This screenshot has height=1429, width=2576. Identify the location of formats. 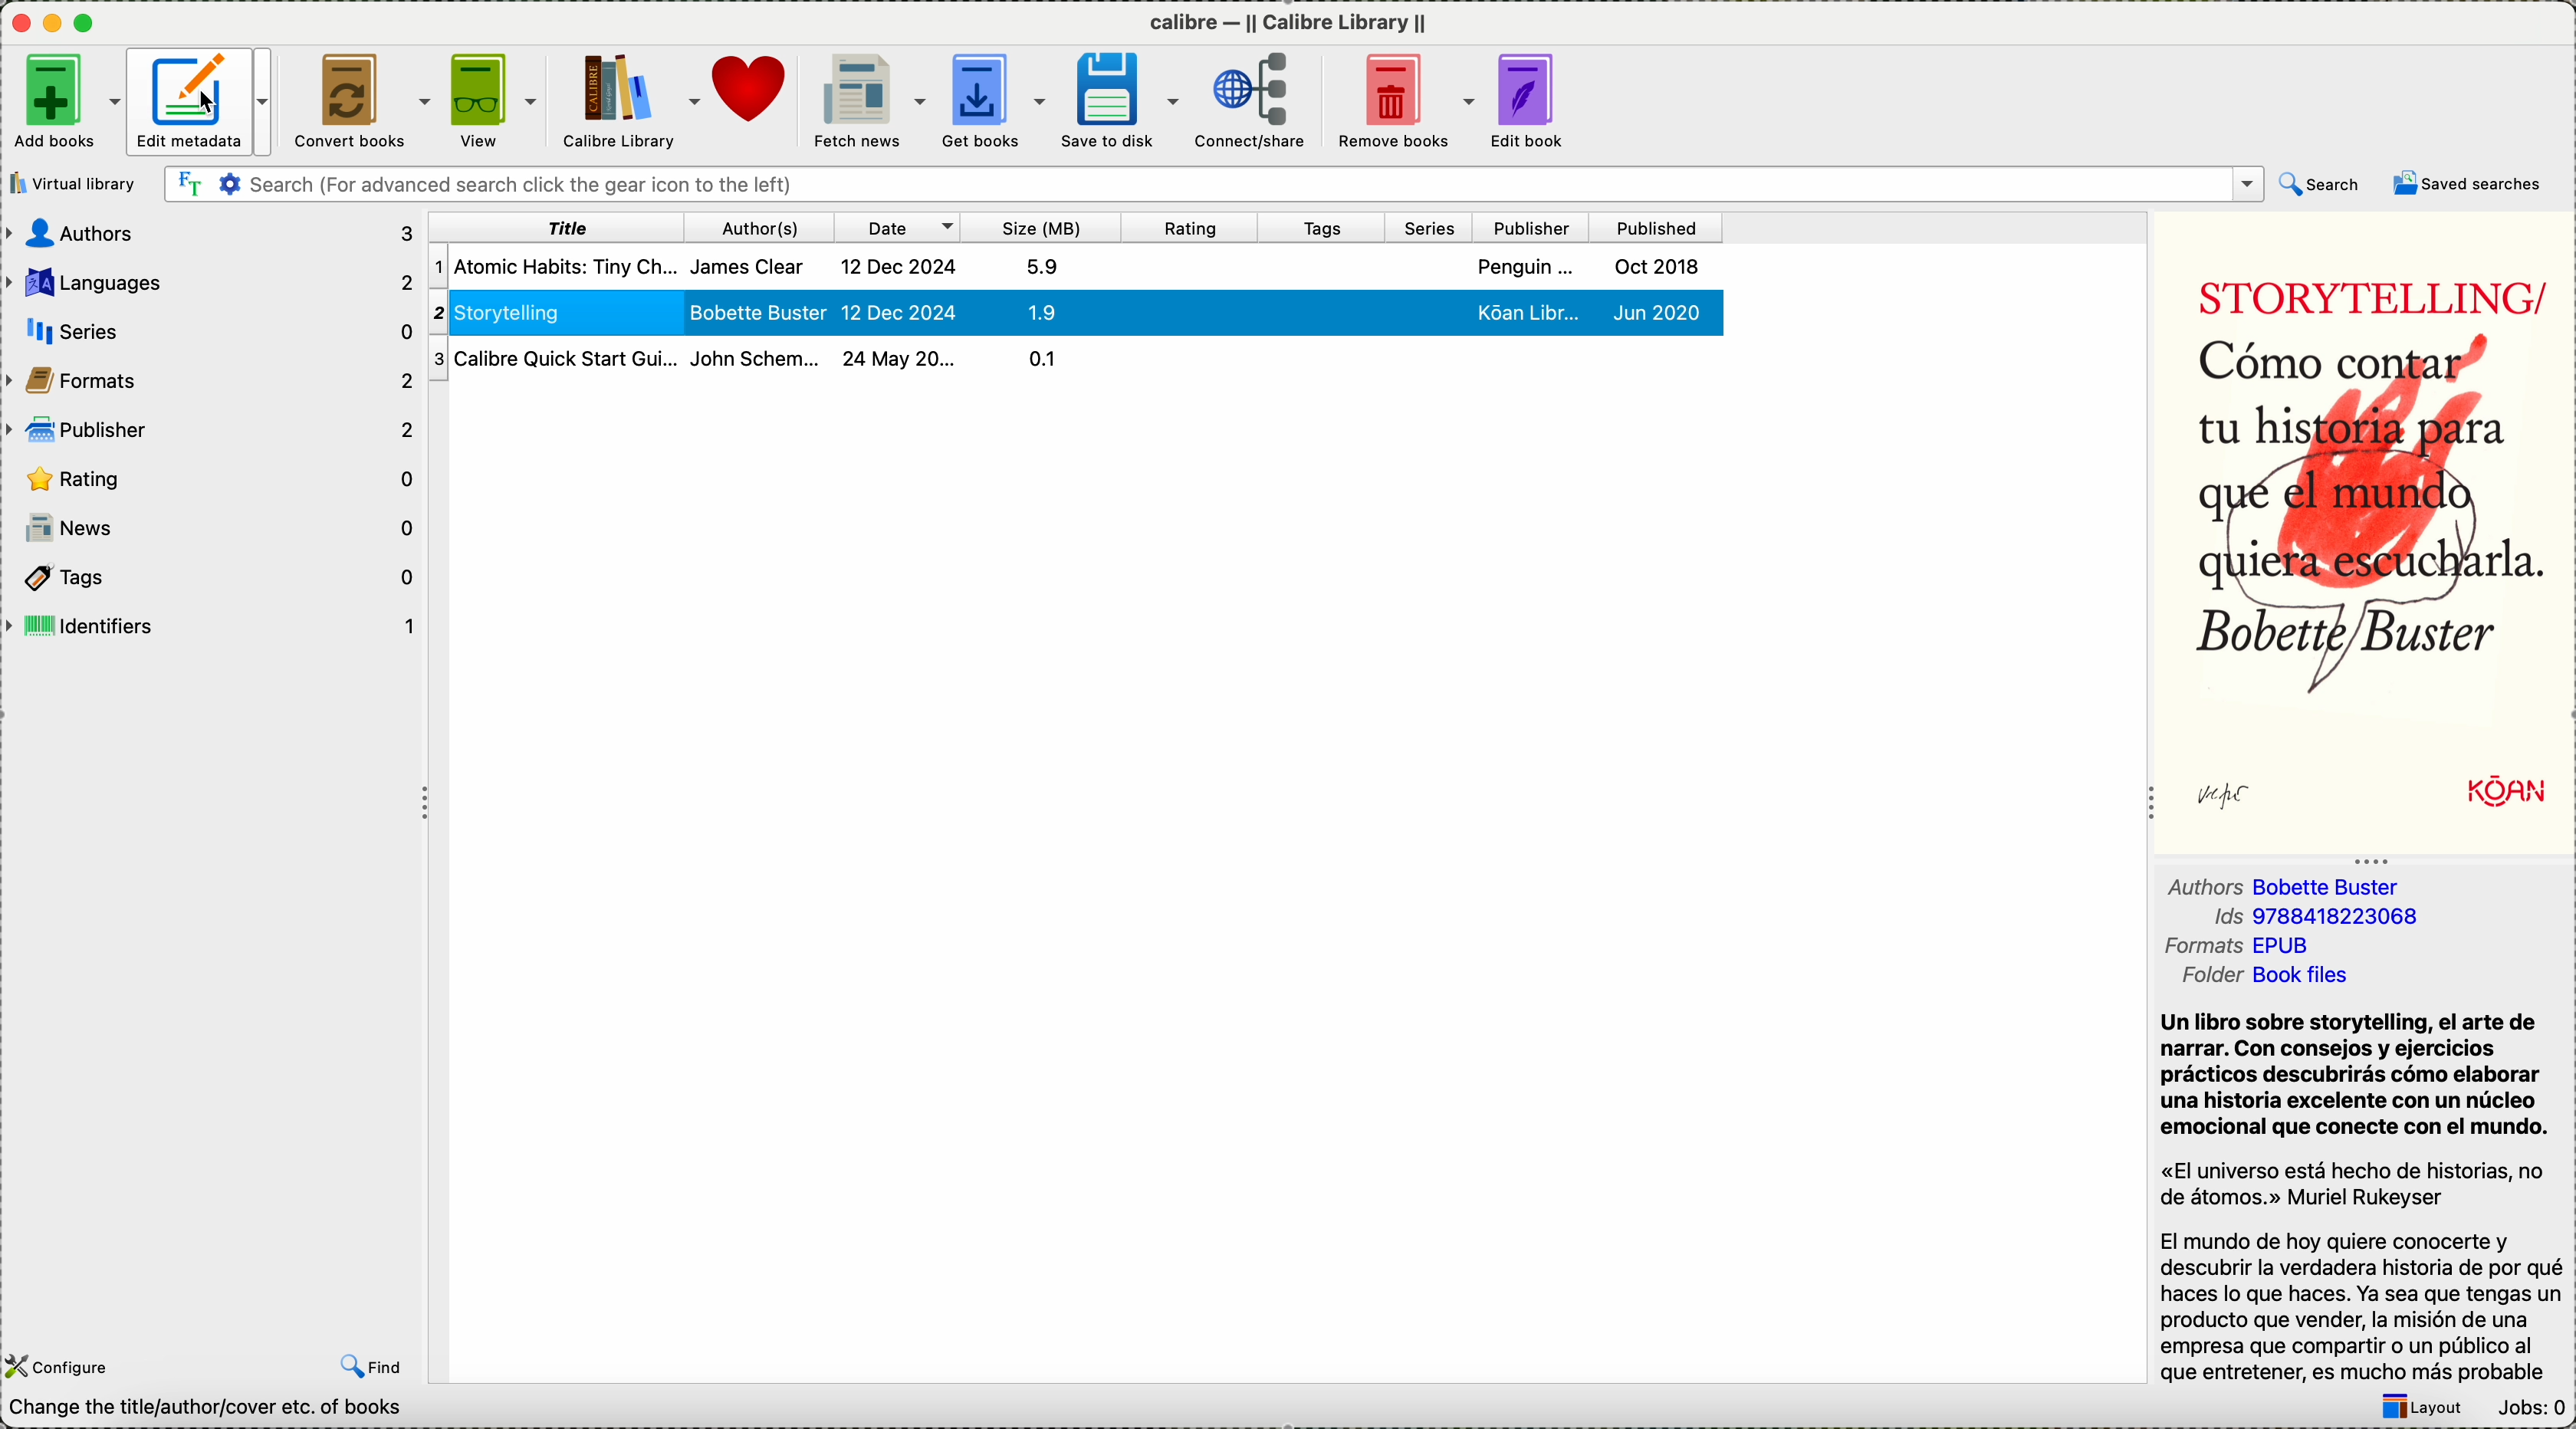
(2288, 919).